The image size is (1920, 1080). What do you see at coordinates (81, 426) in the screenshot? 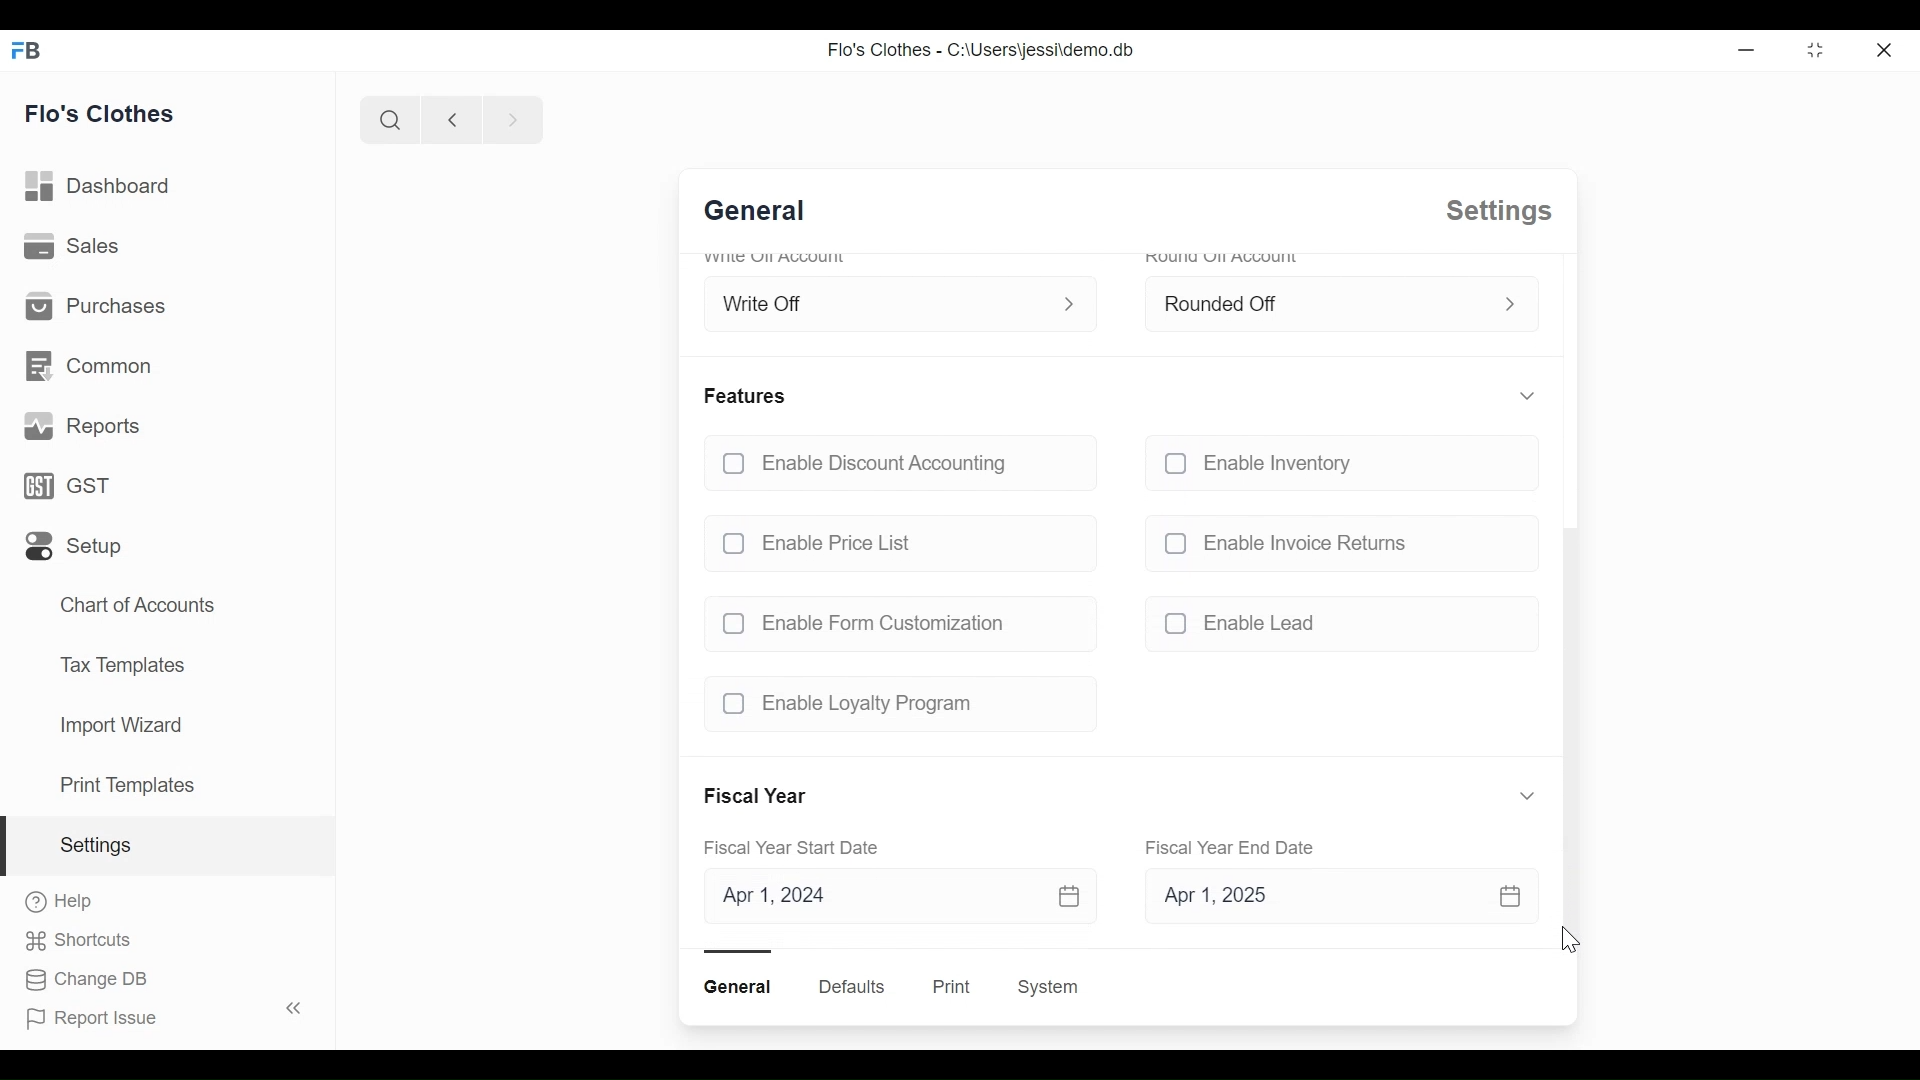
I see `Reports` at bounding box center [81, 426].